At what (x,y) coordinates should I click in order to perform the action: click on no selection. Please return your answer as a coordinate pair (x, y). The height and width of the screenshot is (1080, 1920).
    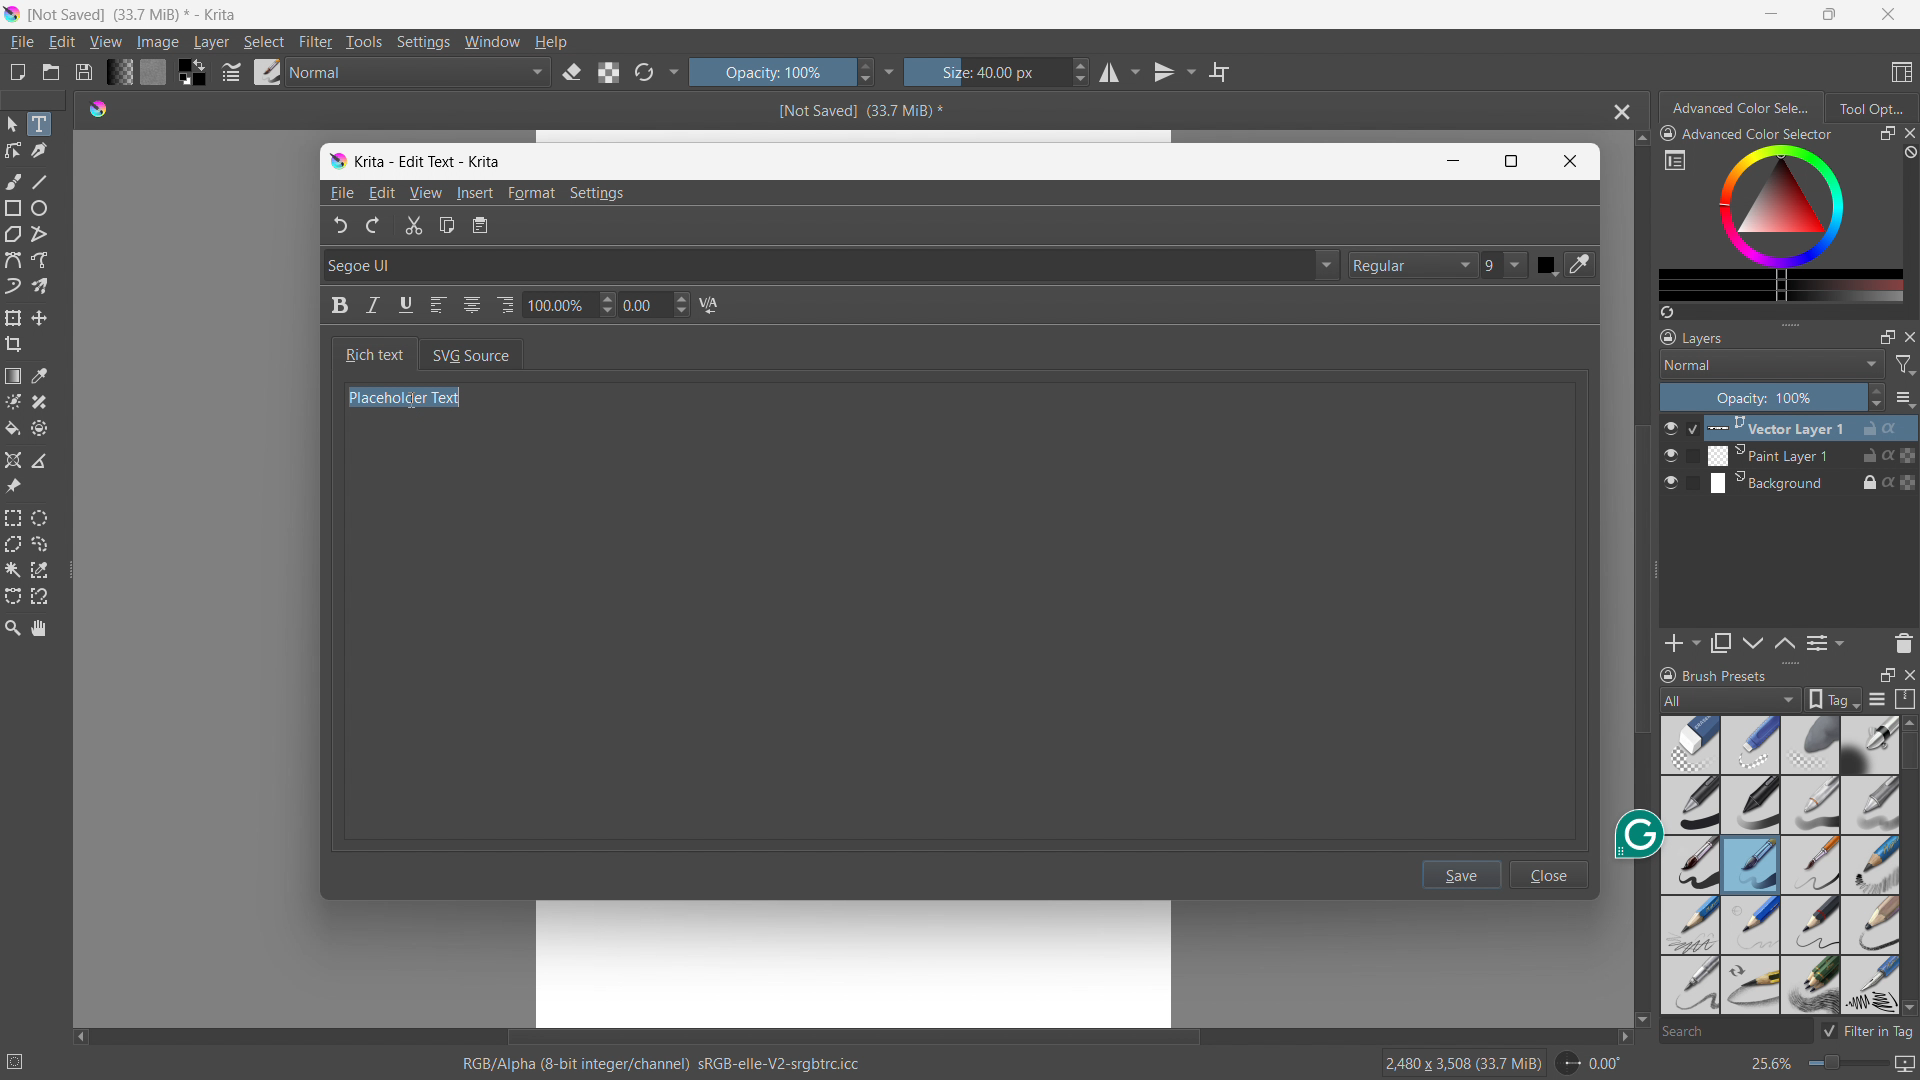
    Looking at the image, I should click on (24, 1058).